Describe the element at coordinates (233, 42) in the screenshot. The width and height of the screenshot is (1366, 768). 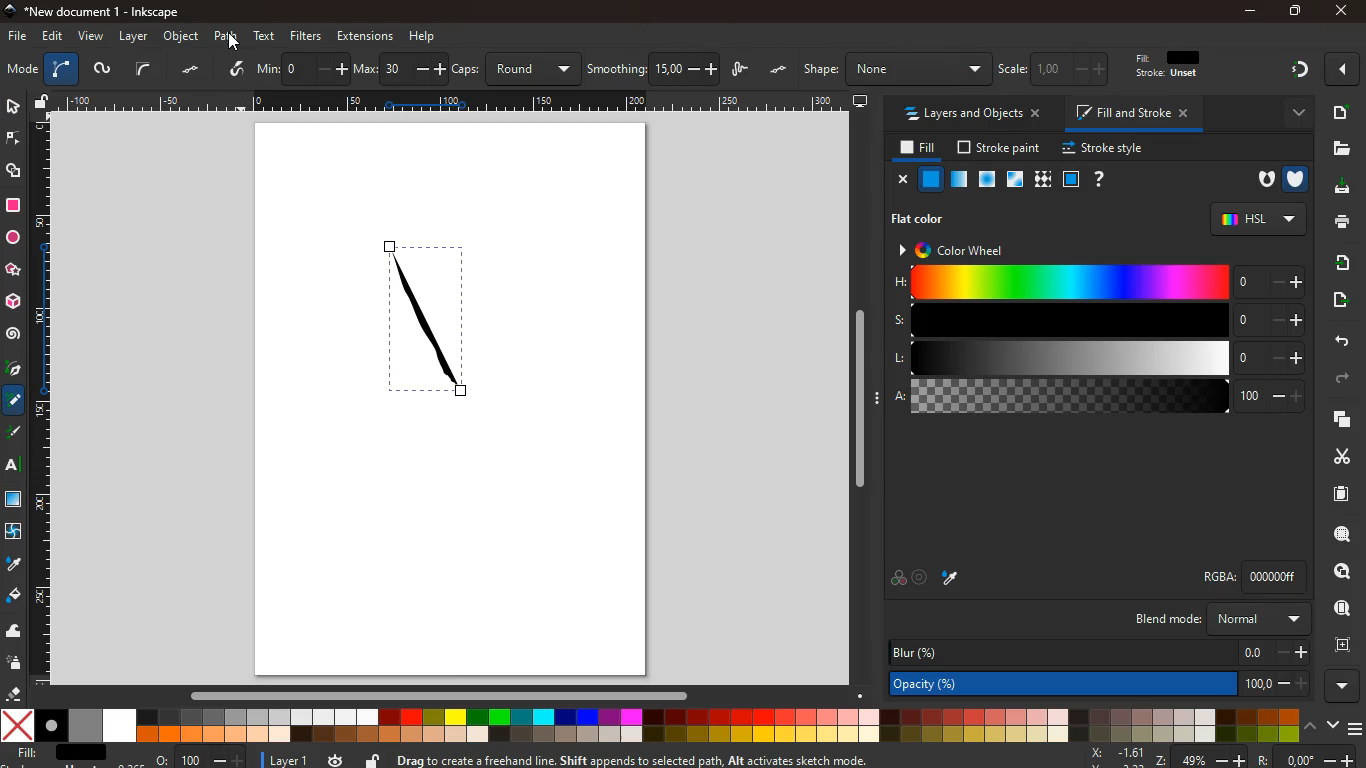
I see `Cursor` at that location.